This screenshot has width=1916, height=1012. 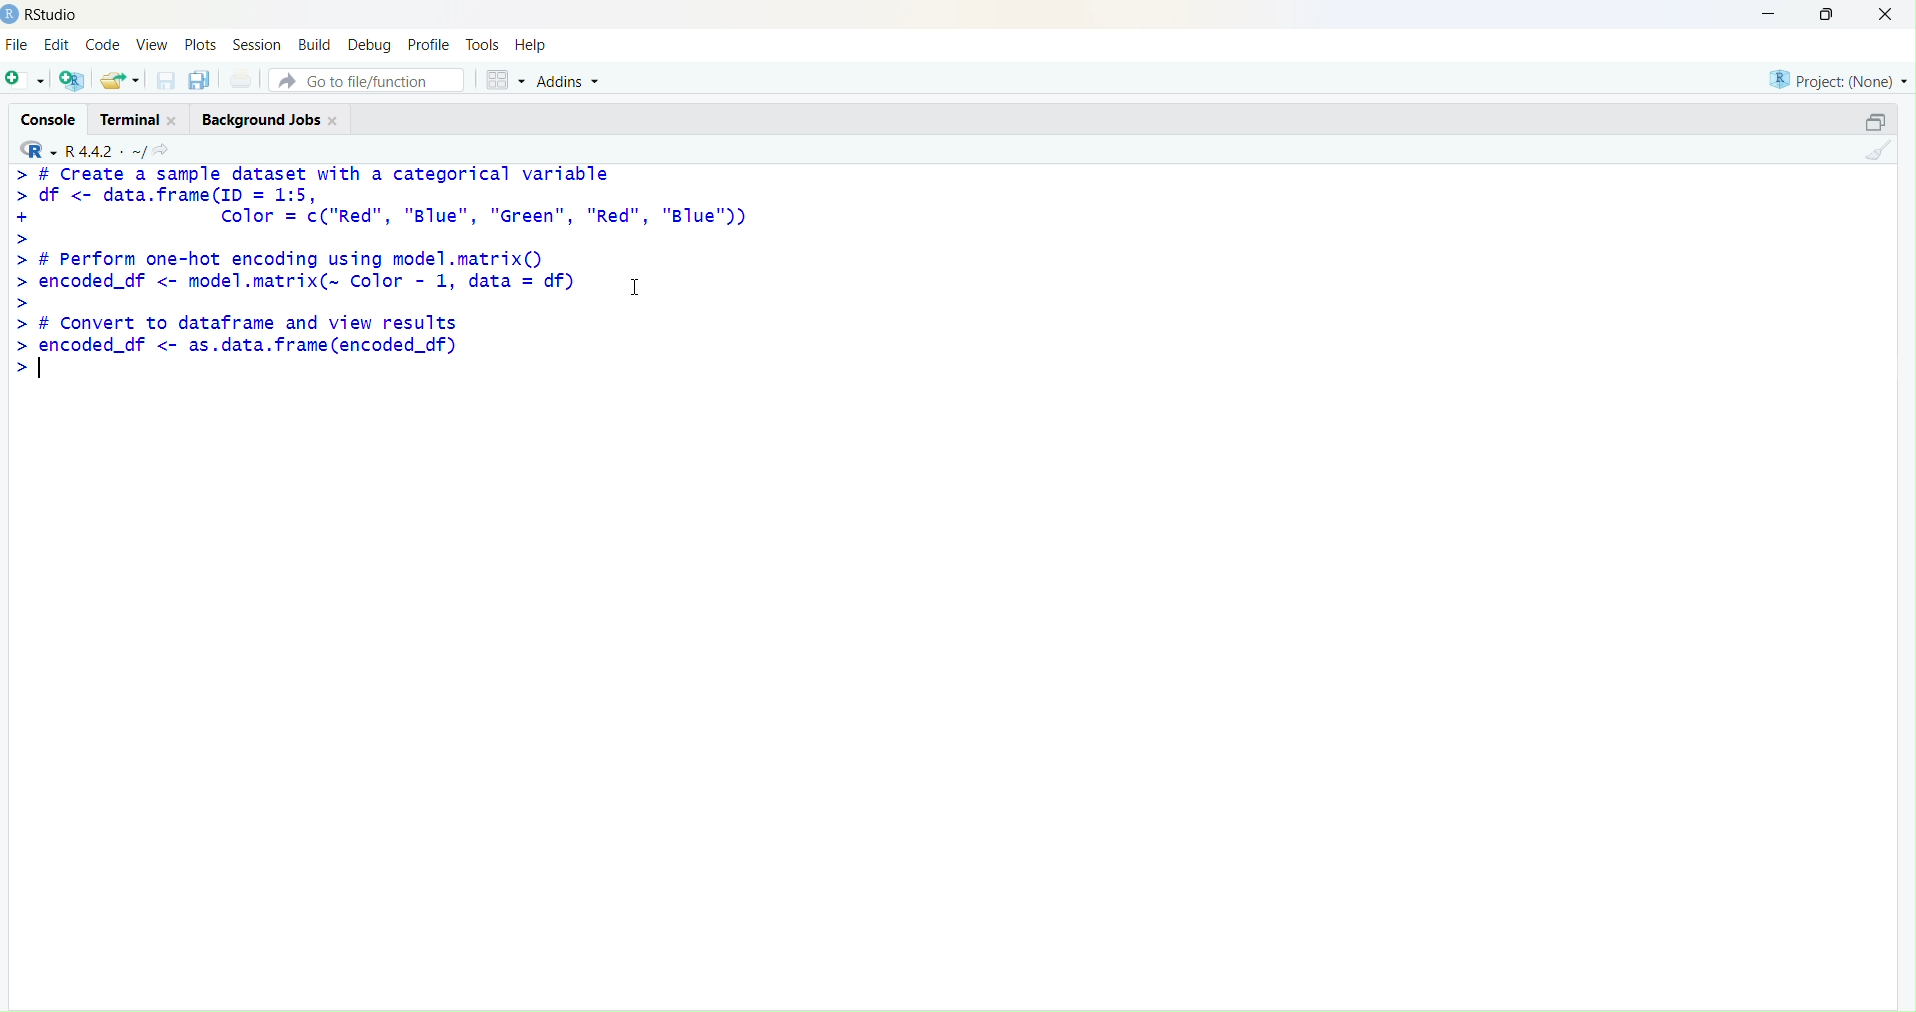 What do you see at coordinates (121, 80) in the screenshot?
I see `share folder as` at bounding box center [121, 80].